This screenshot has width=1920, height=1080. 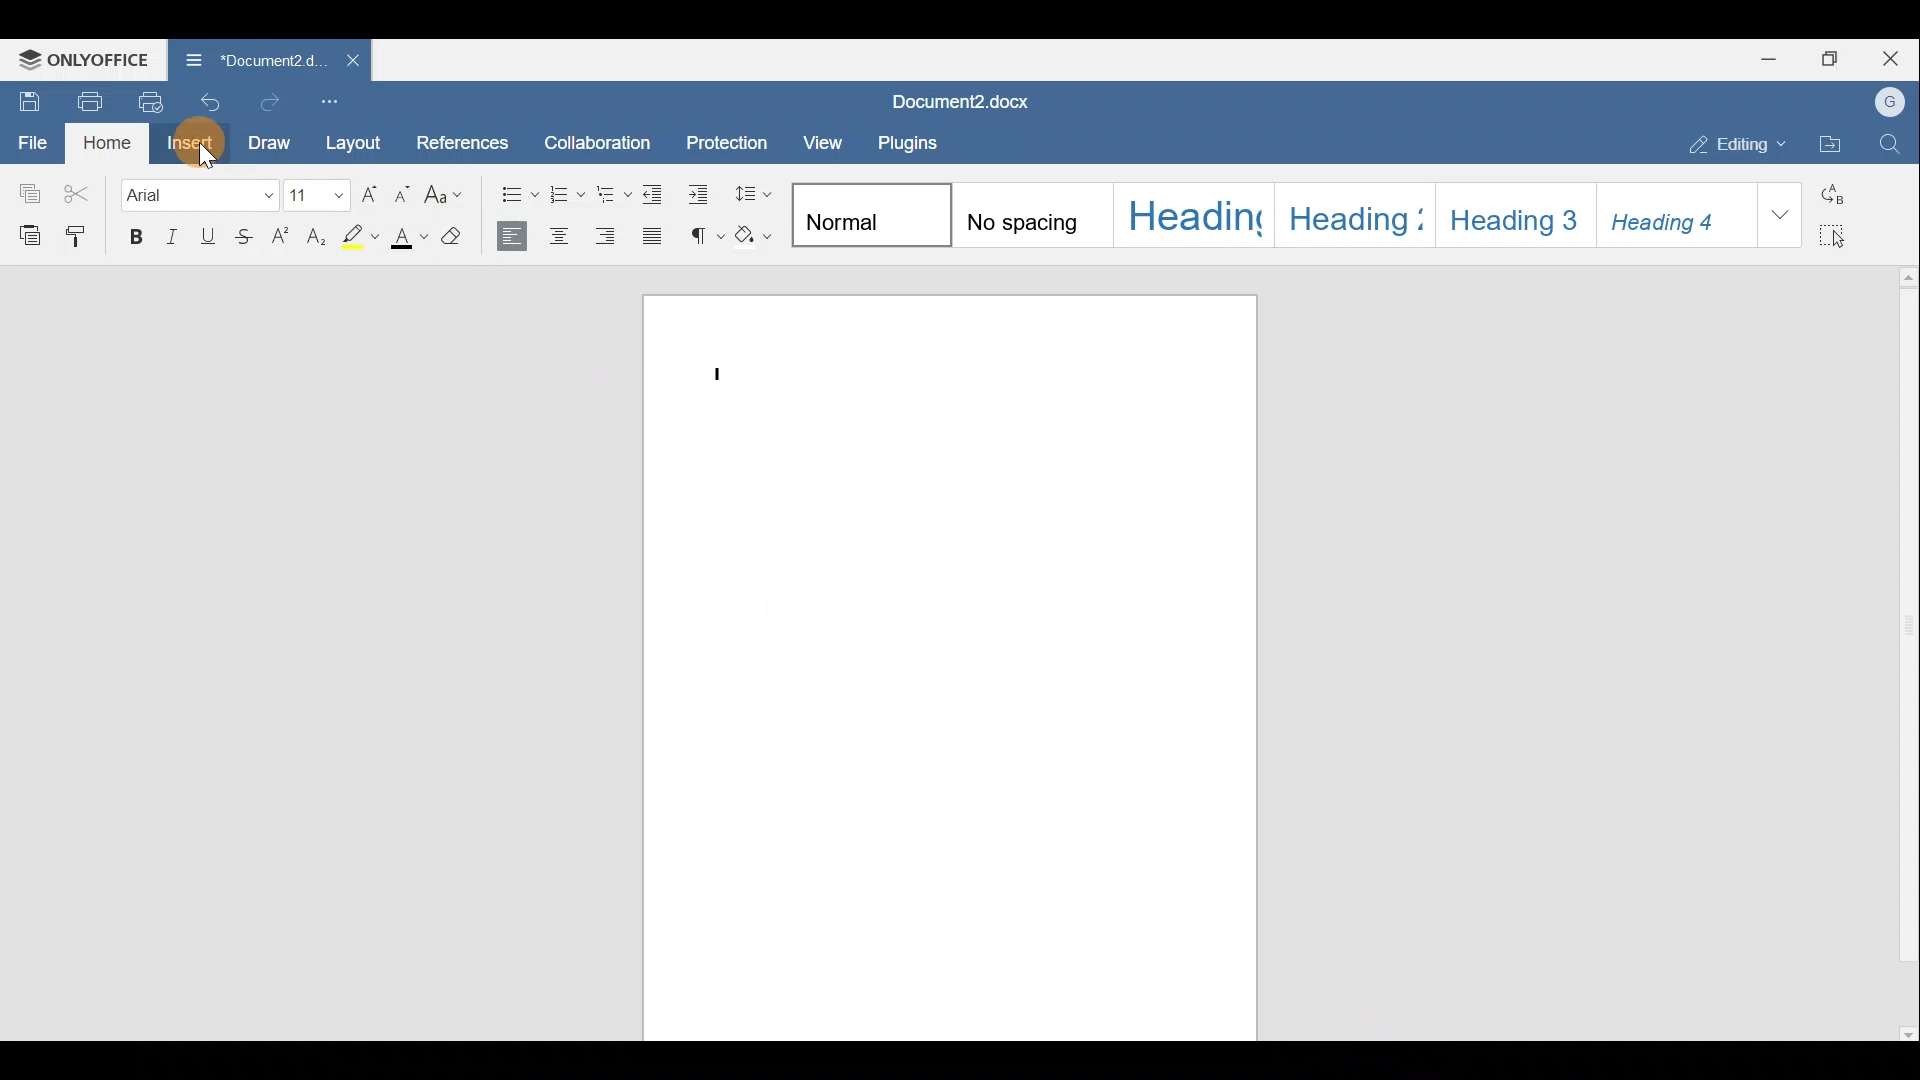 What do you see at coordinates (461, 238) in the screenshot?
I see `Clear style` at bounding box center [461, 238].